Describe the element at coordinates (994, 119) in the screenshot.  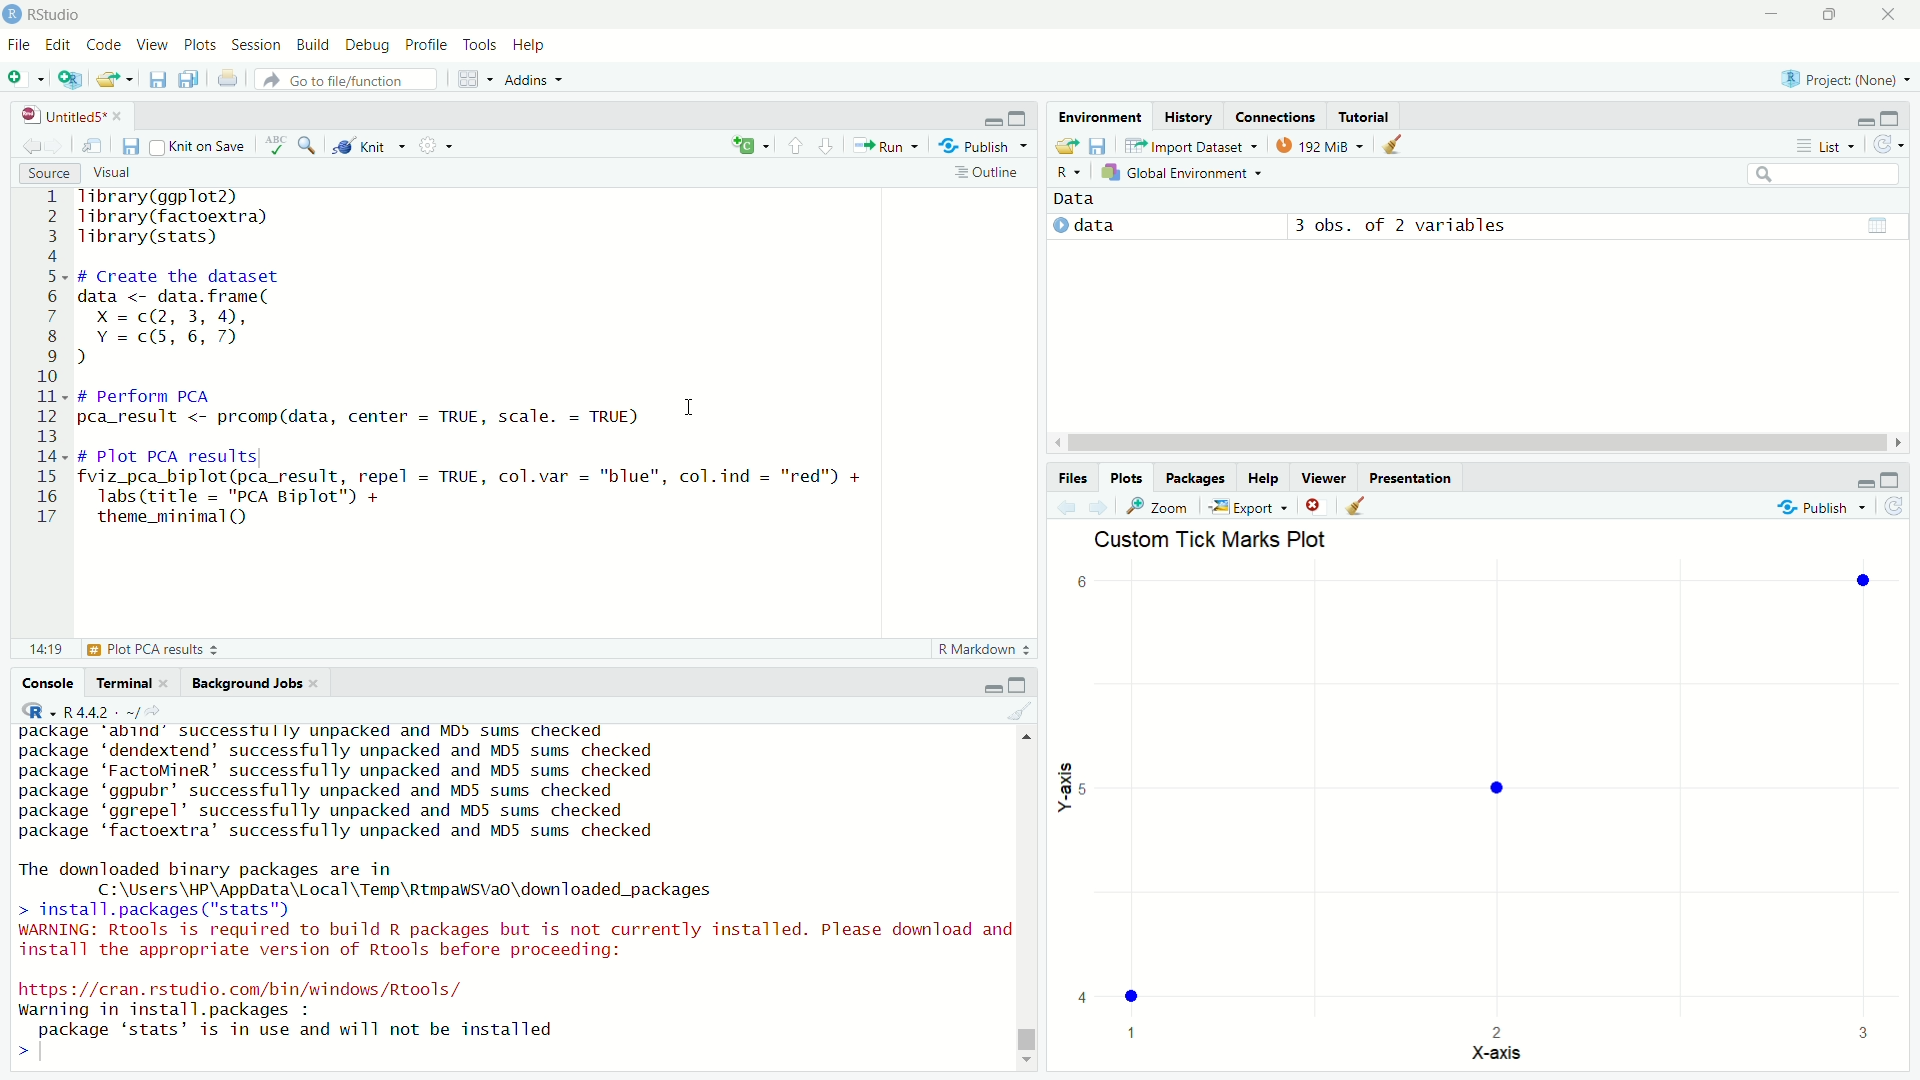
I see `minimize` at that location.